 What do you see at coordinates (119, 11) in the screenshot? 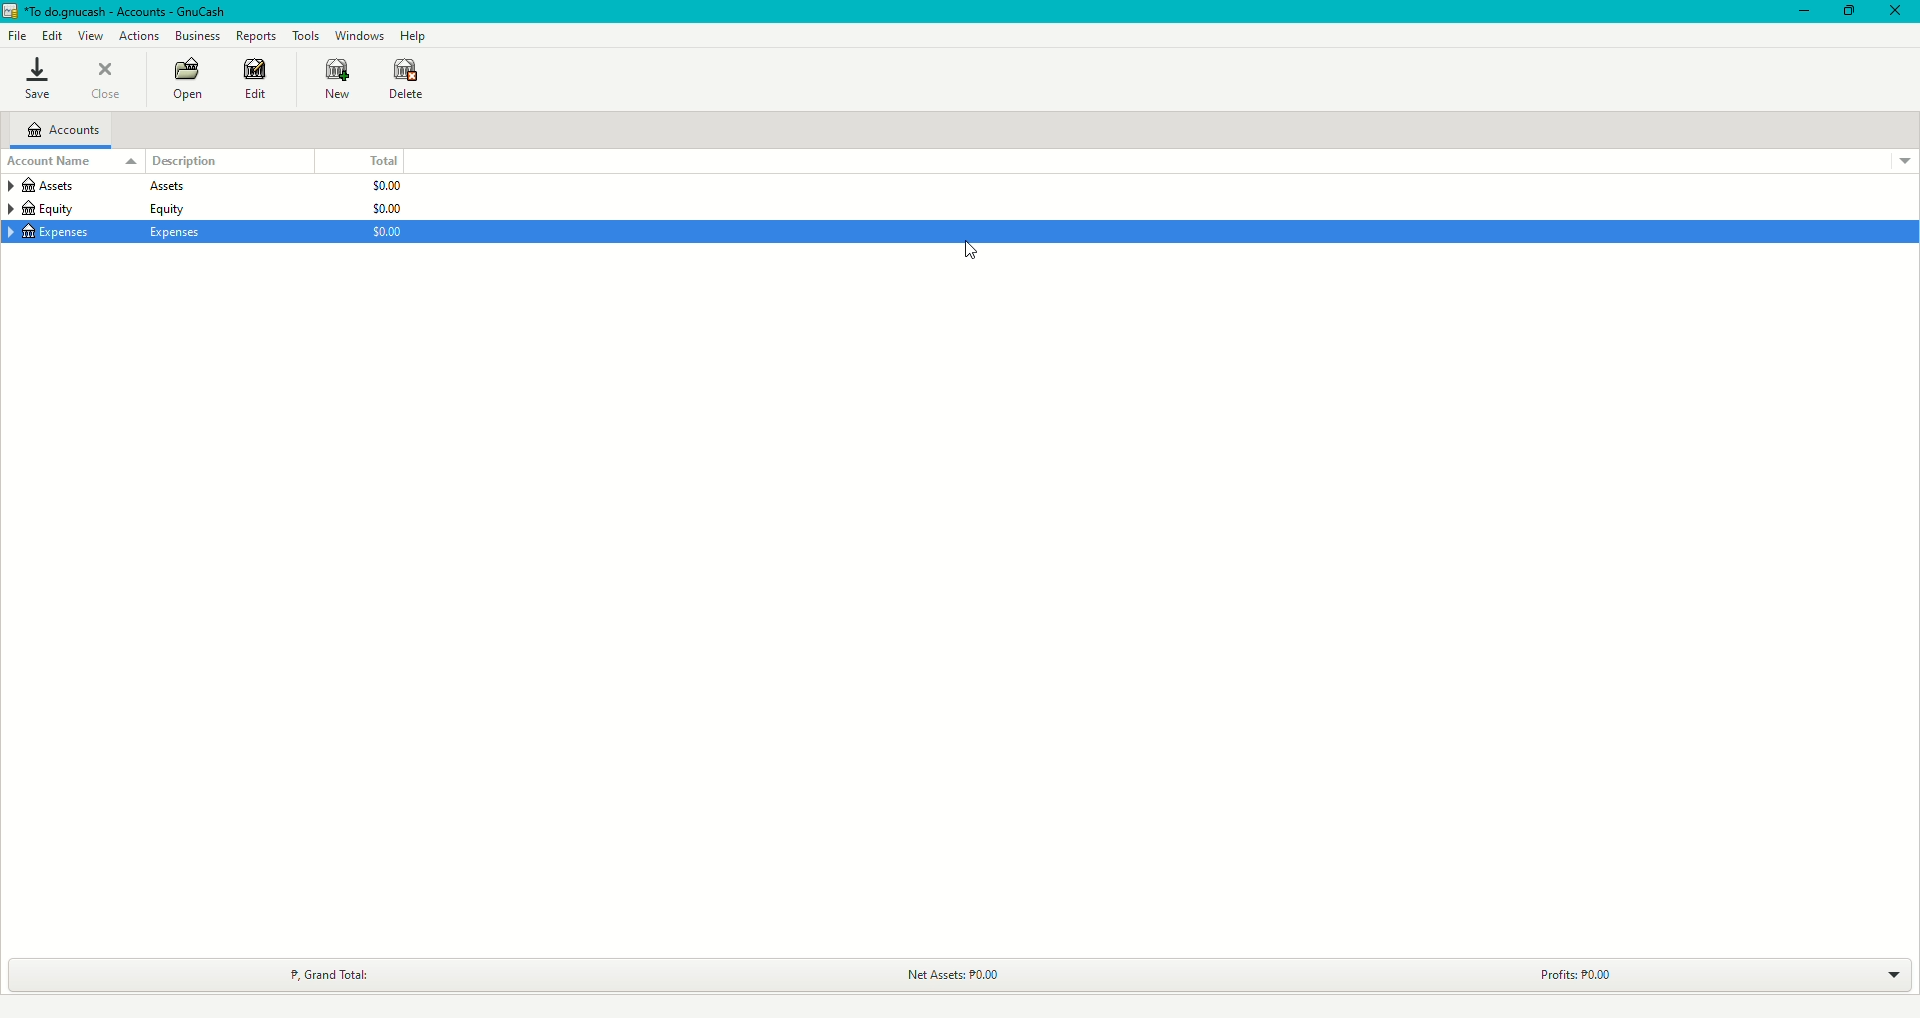
I see `GnuCash` at bounding box center [119, 11].